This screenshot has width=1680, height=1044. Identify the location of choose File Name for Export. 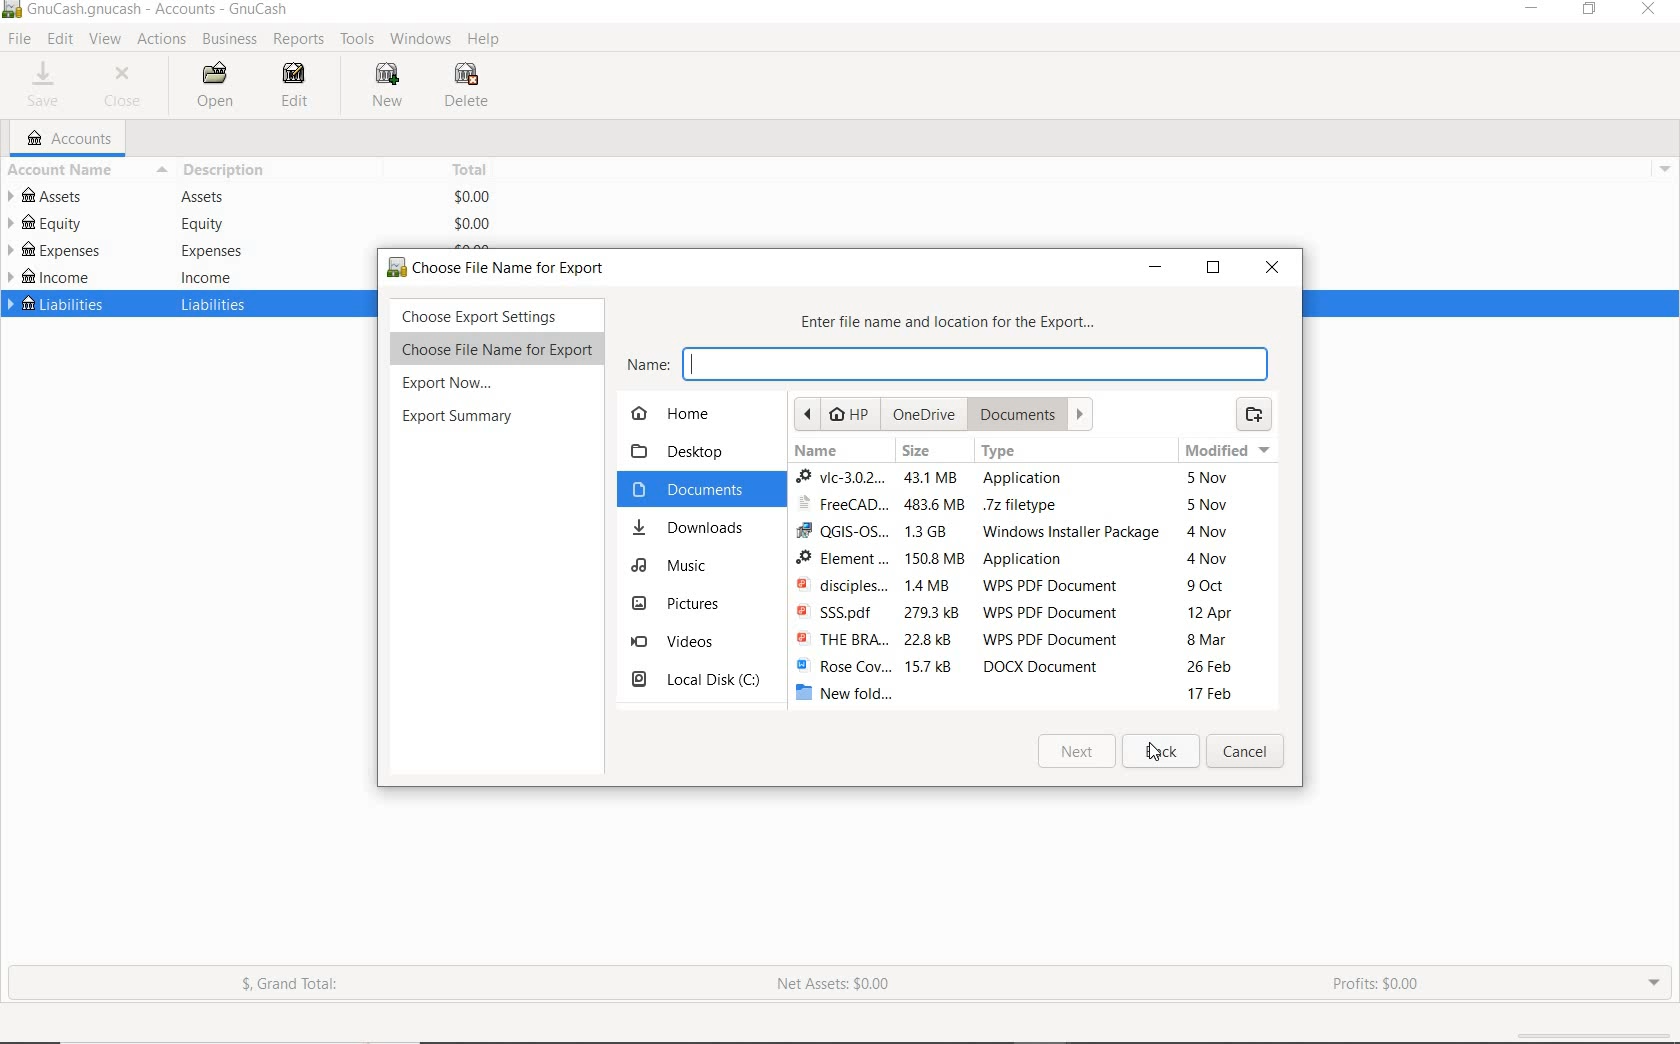
(493, 350).